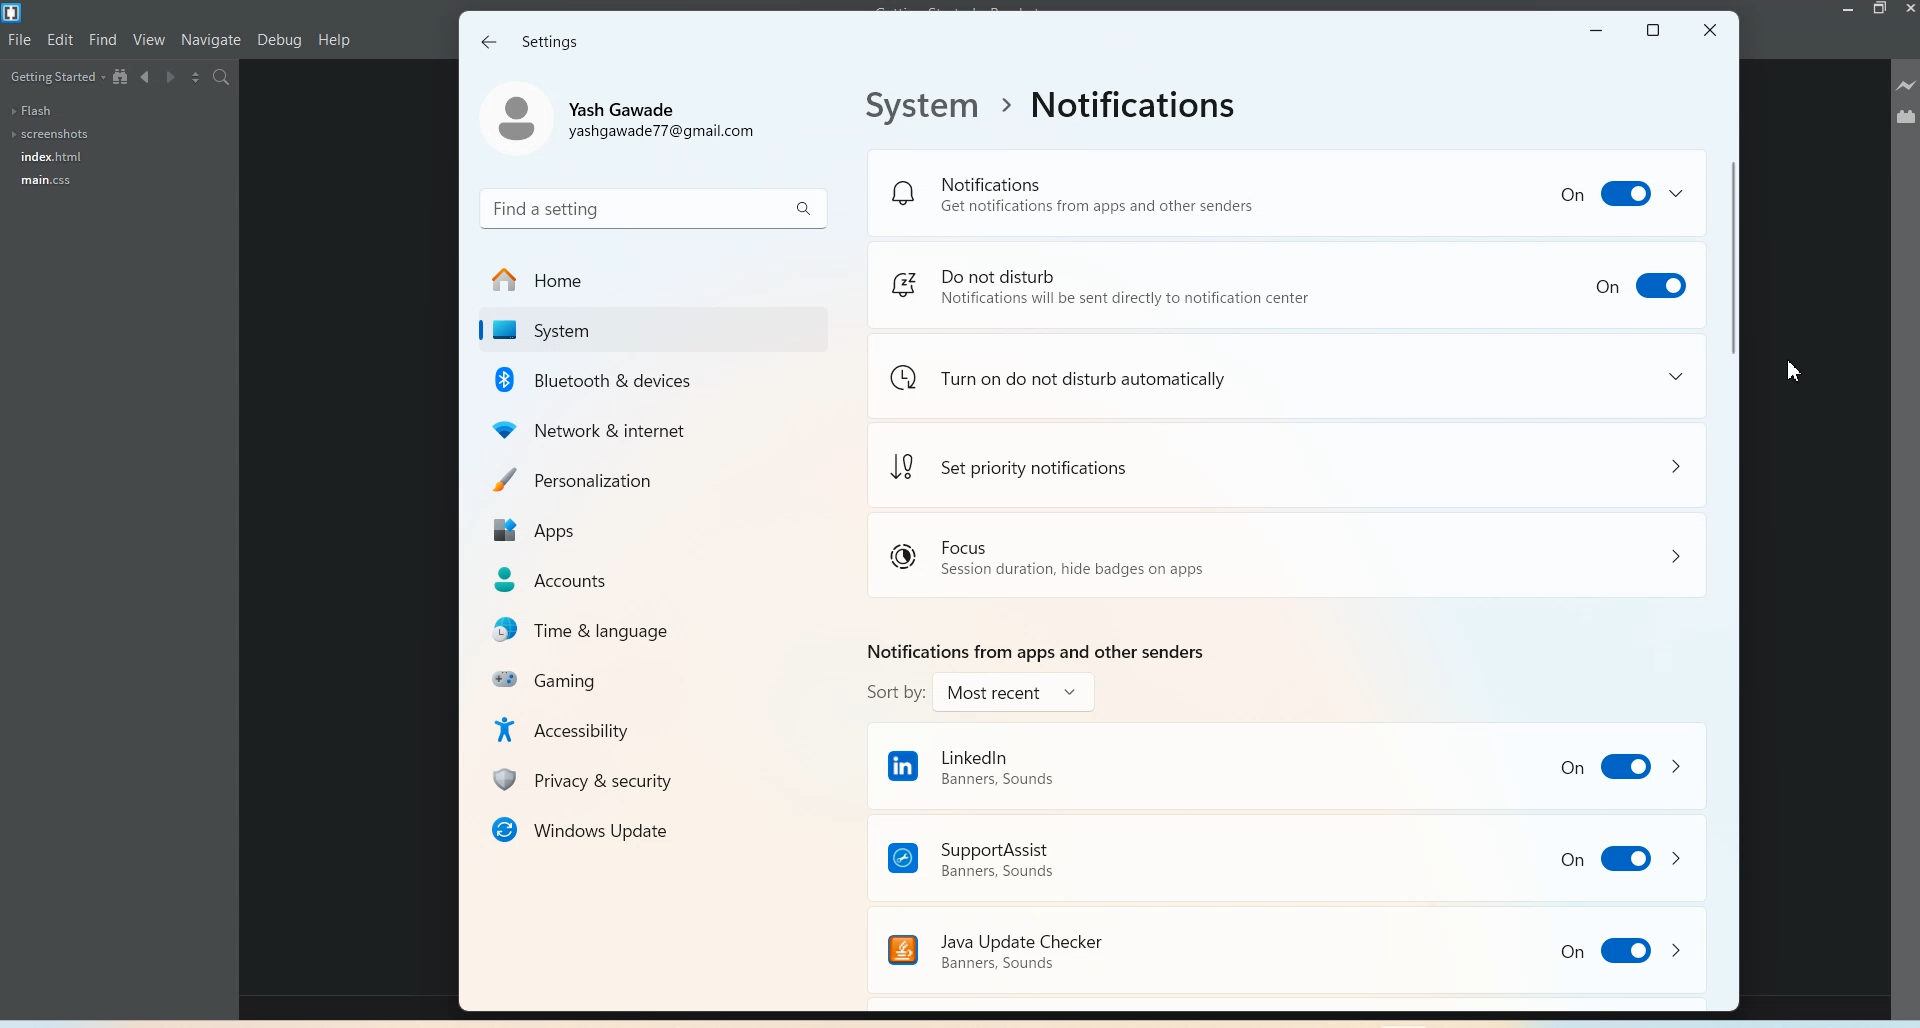  What do you see at coordinates (43, 179) in the screenshot?
I see `main.css` at bounding box center [43, 179].